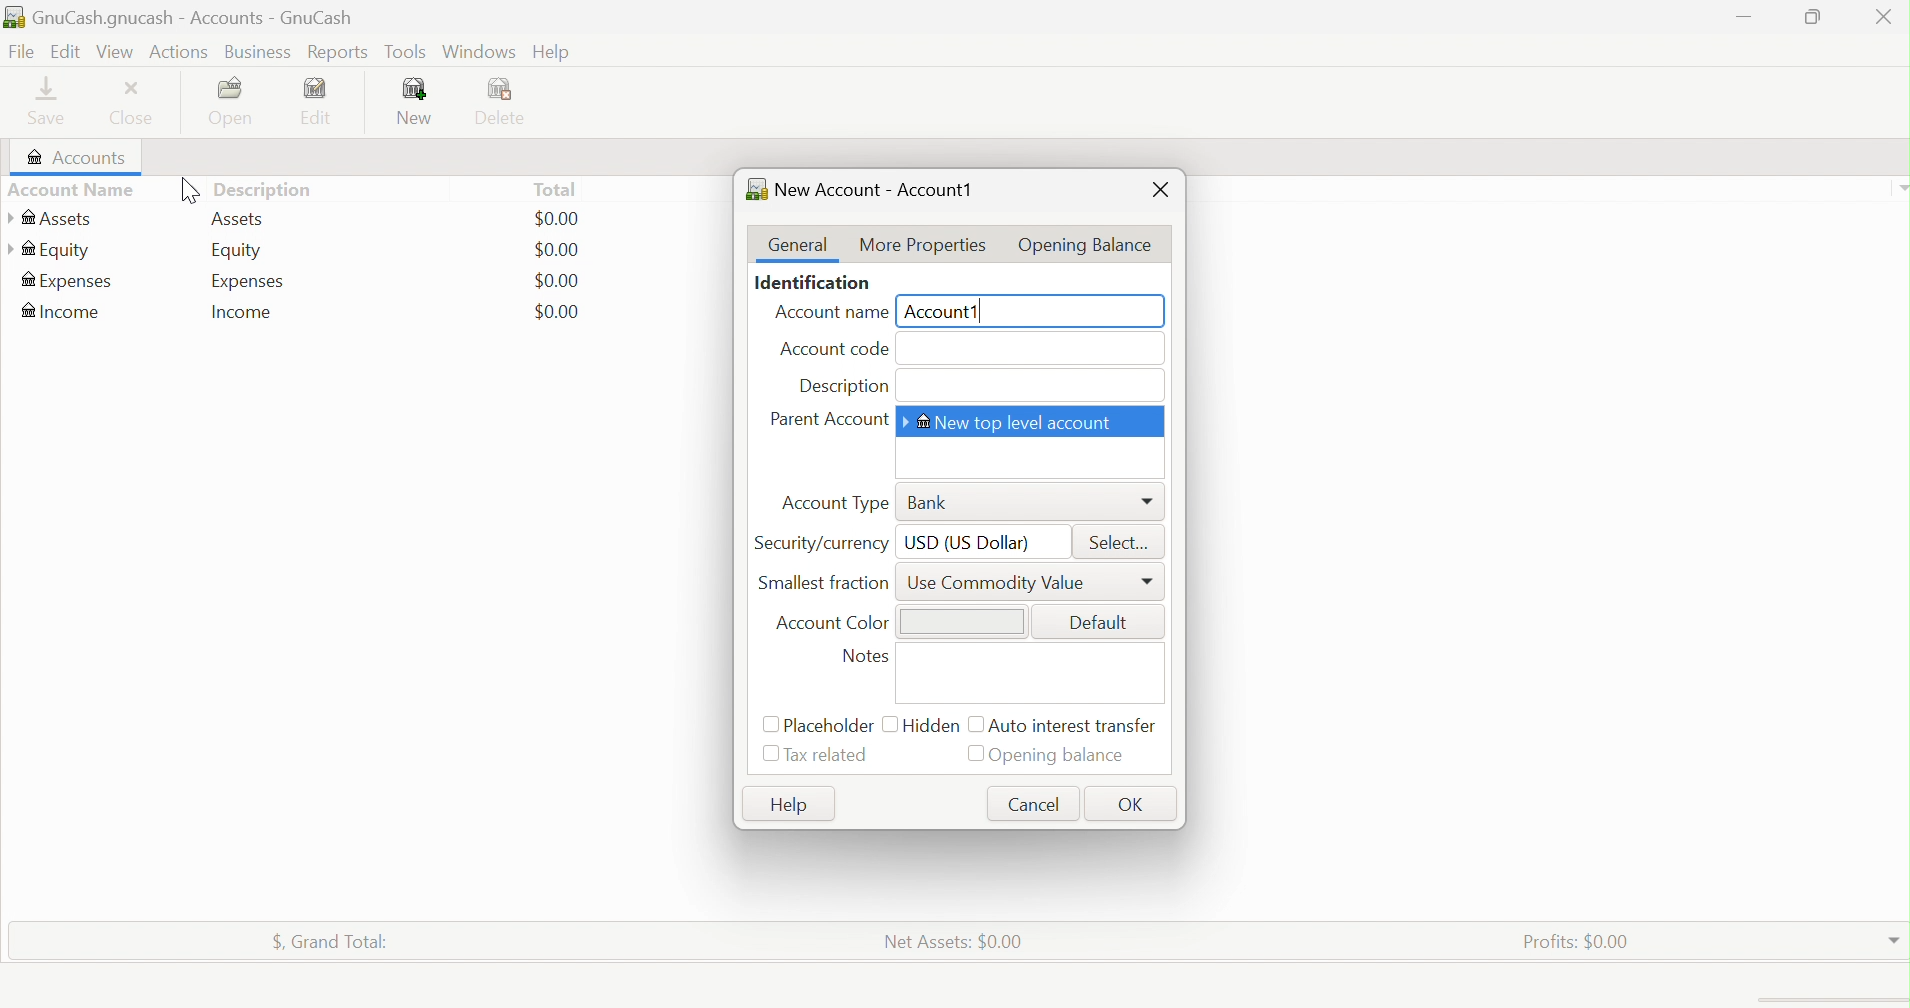 Image resolution: width=1910 pixels, height=1008 pixels. I want to click on Drop Down, so click(1894, 936).